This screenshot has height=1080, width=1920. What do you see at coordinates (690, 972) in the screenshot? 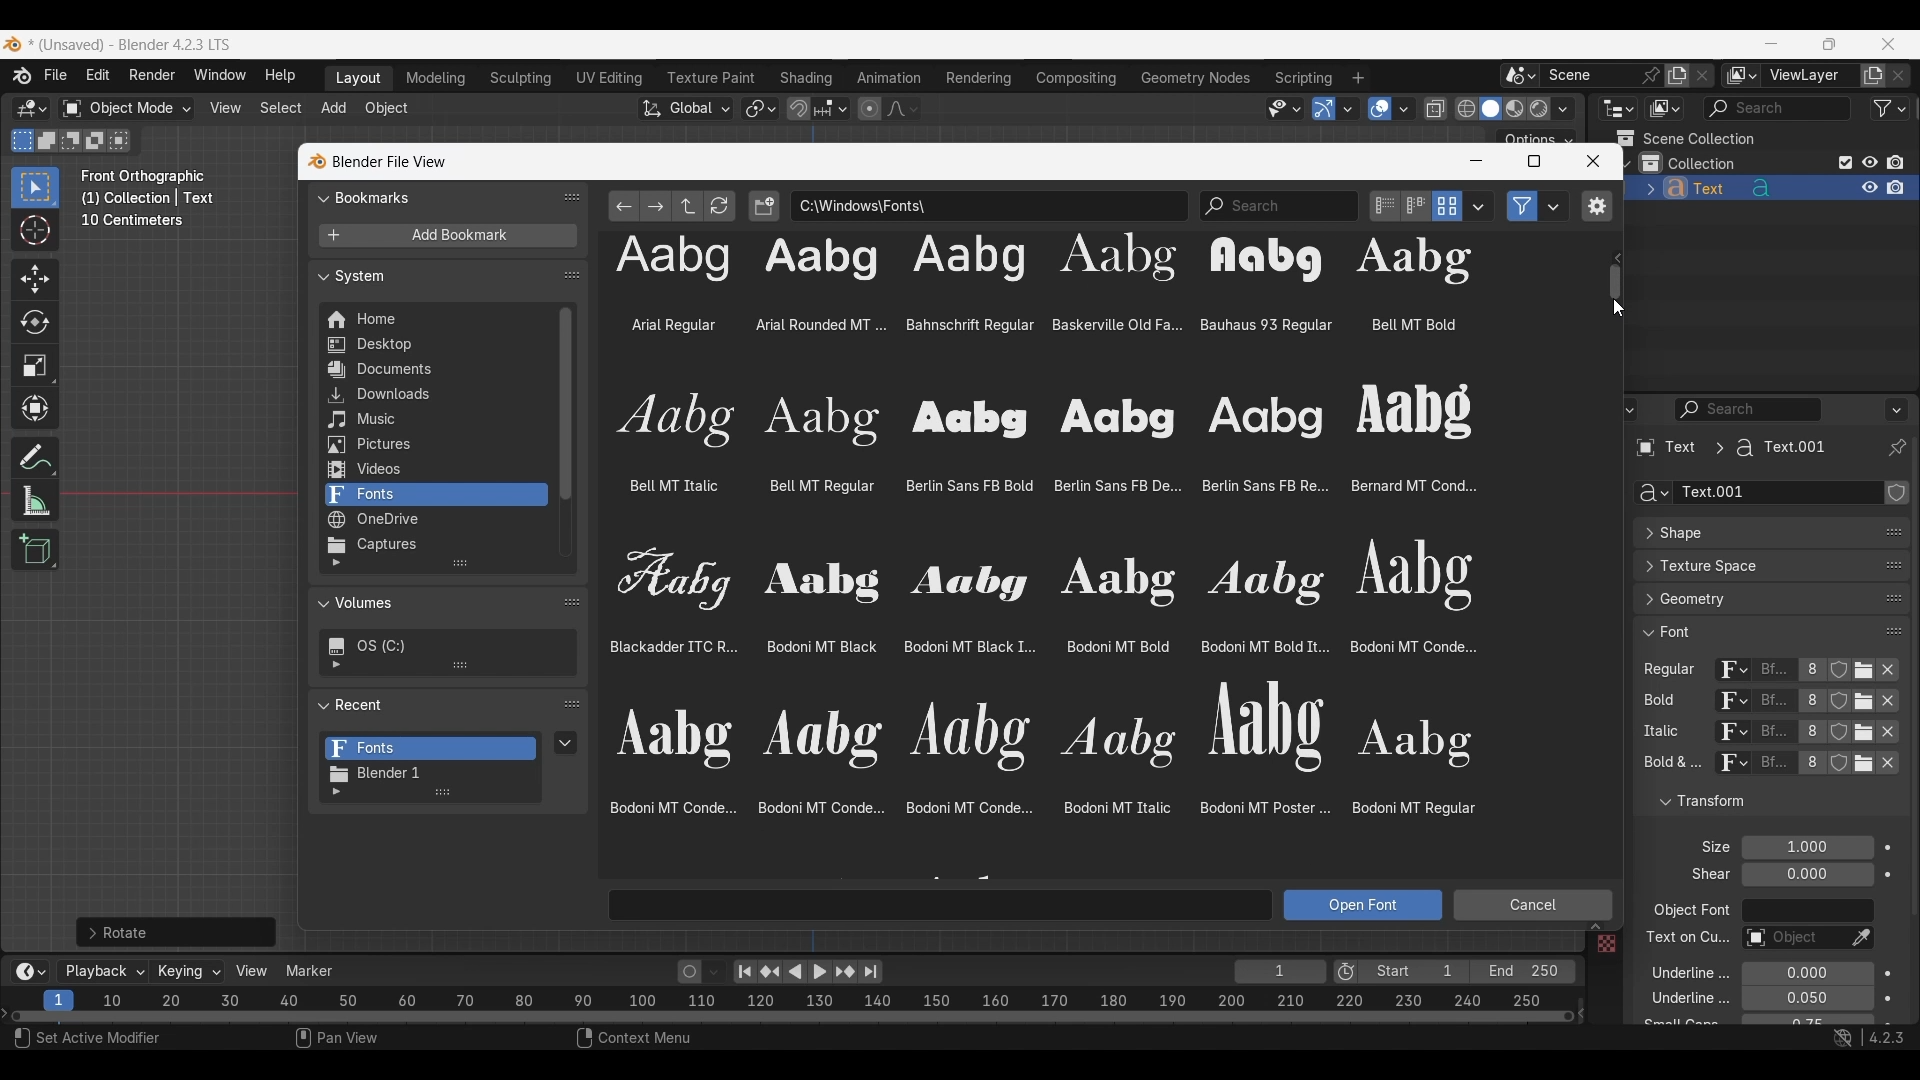
I see `Auto keying ` at bounding box center [690, 972].